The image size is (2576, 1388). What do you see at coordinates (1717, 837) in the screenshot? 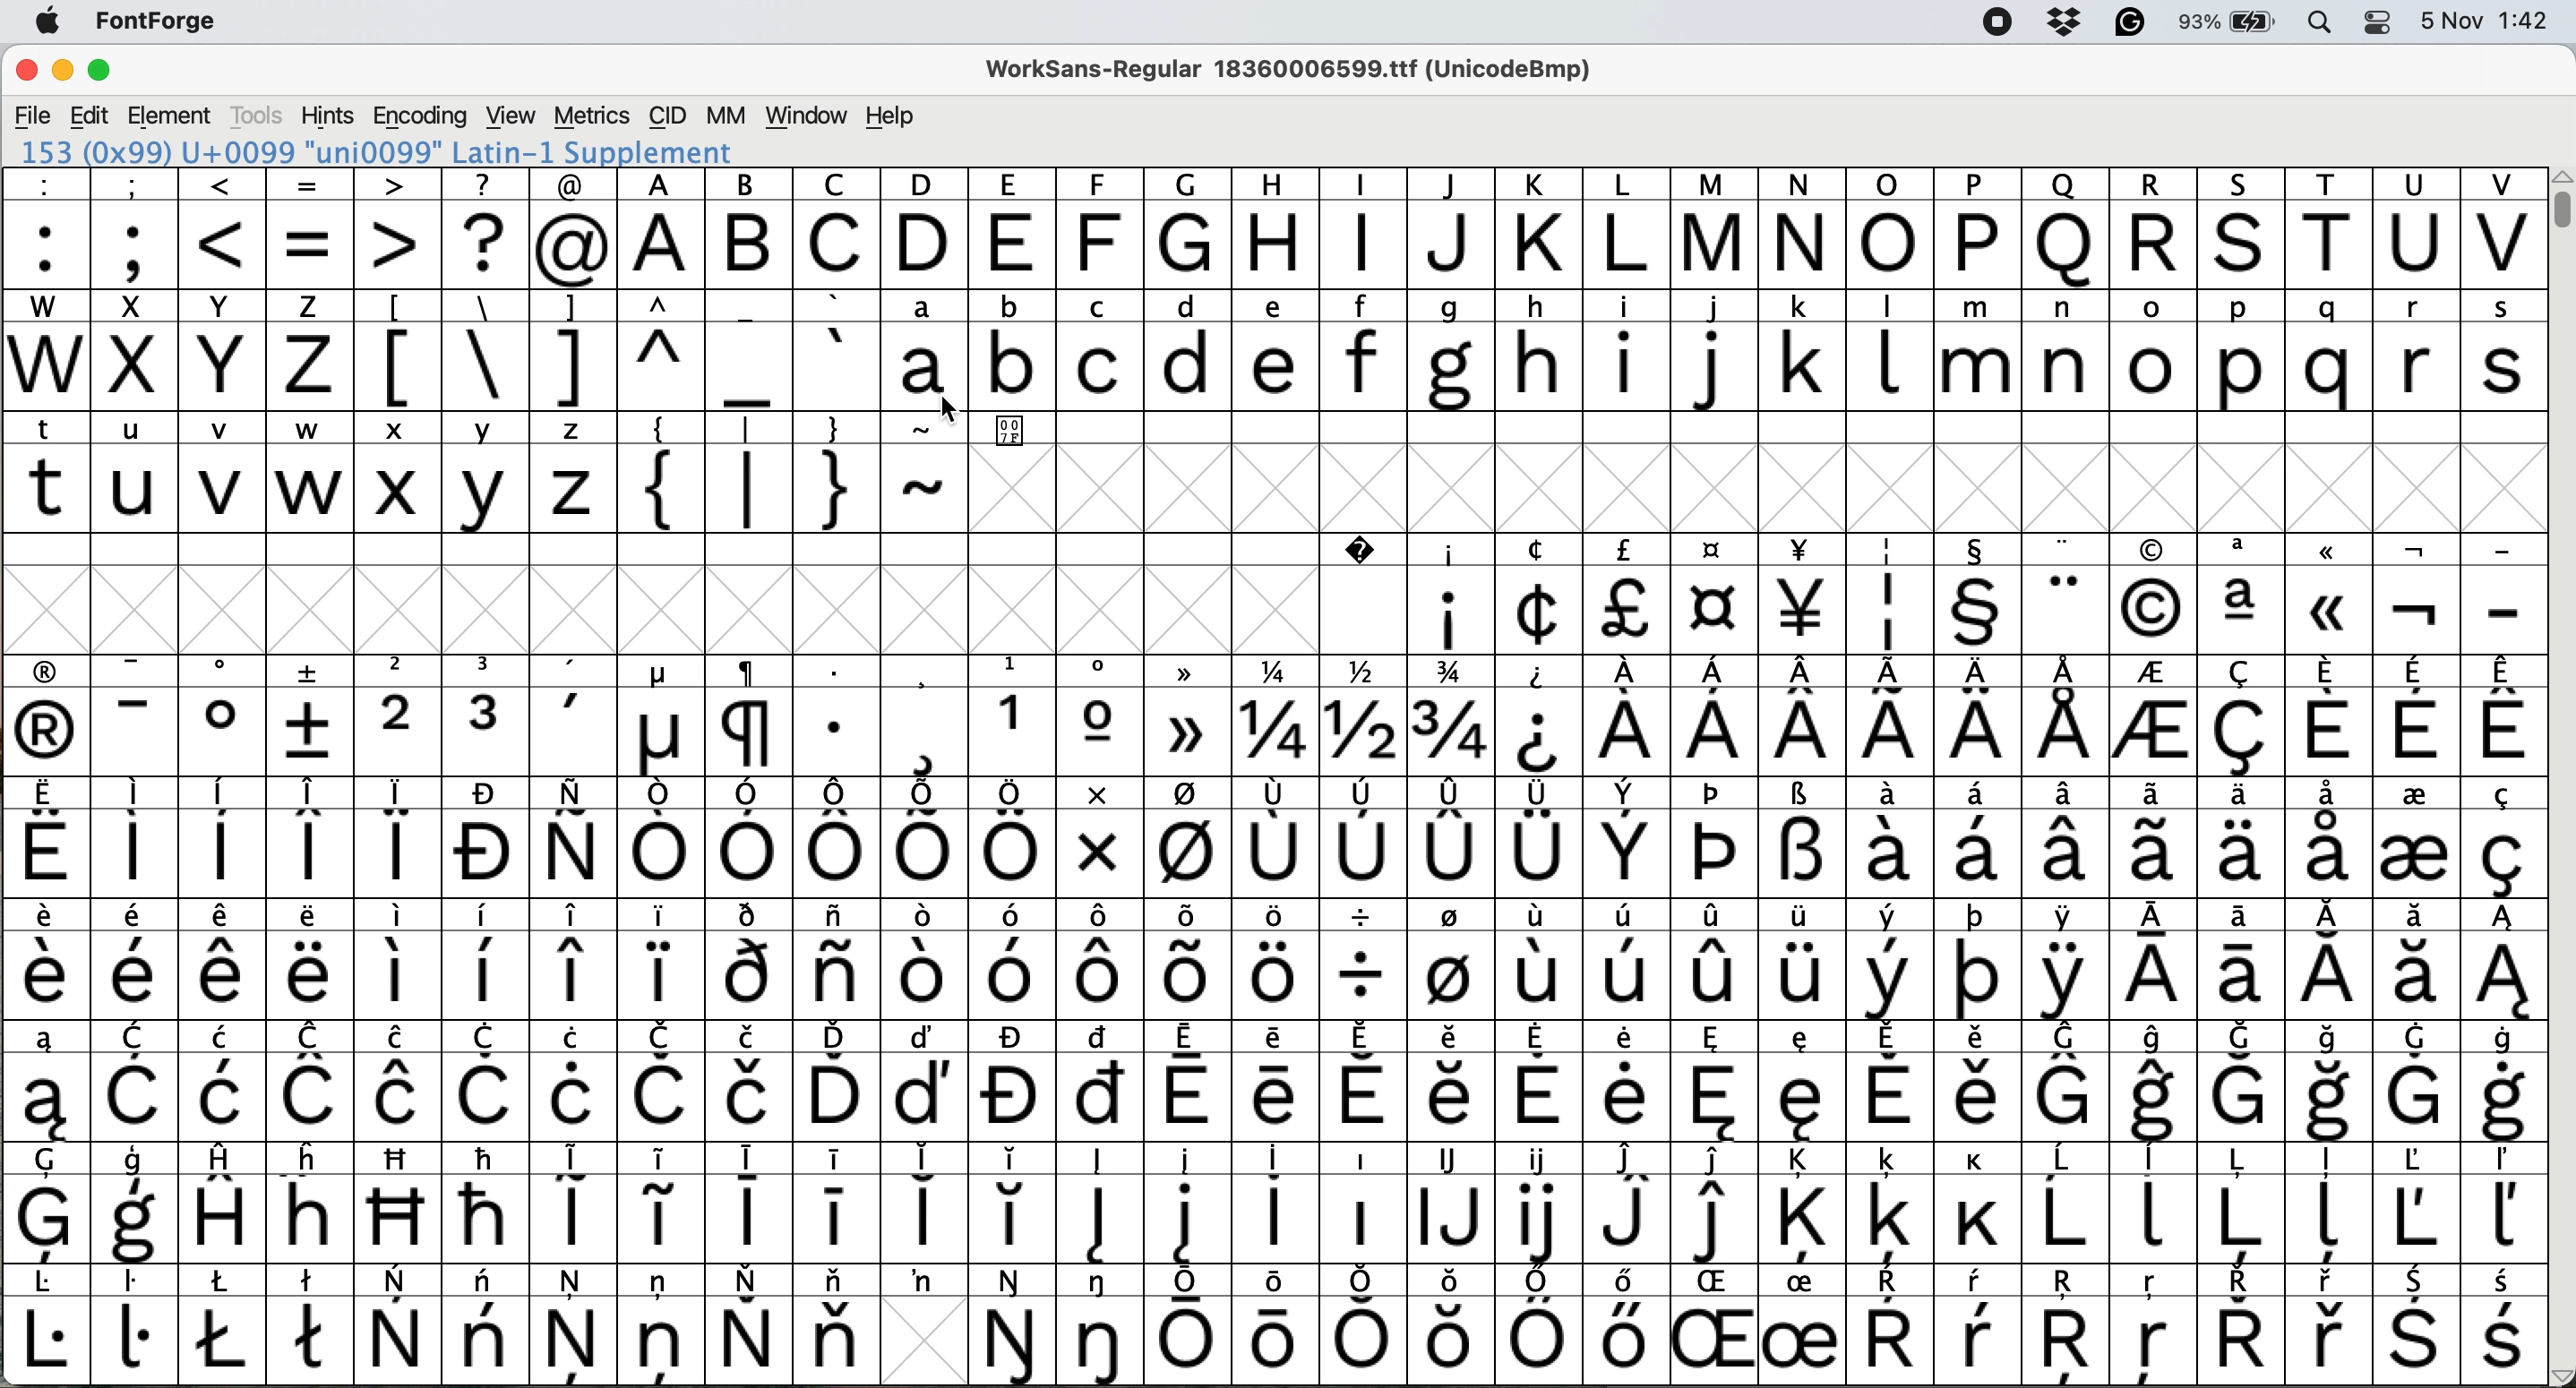
I see `symbol` at bounding box center [1717, 837].